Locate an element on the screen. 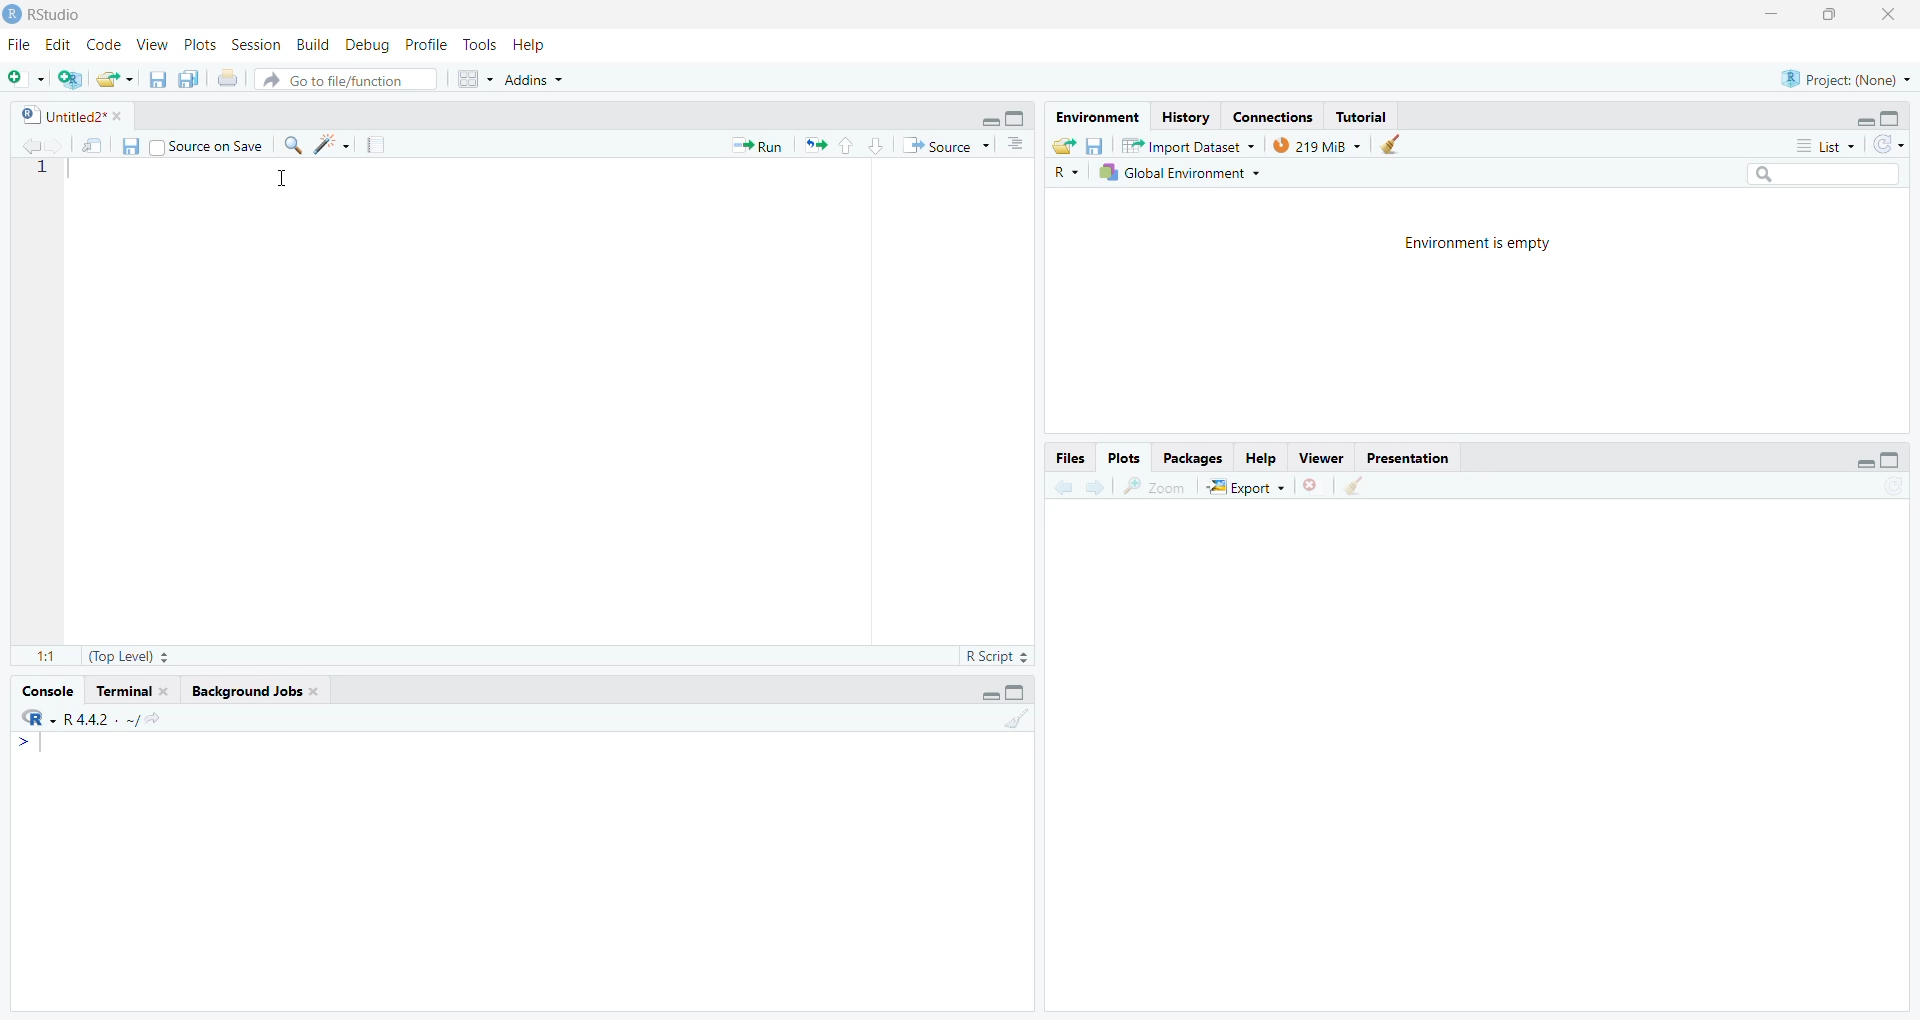 This screenshot has height=1020, width=1920. Untitled2* is located at coordinates (70, 115).